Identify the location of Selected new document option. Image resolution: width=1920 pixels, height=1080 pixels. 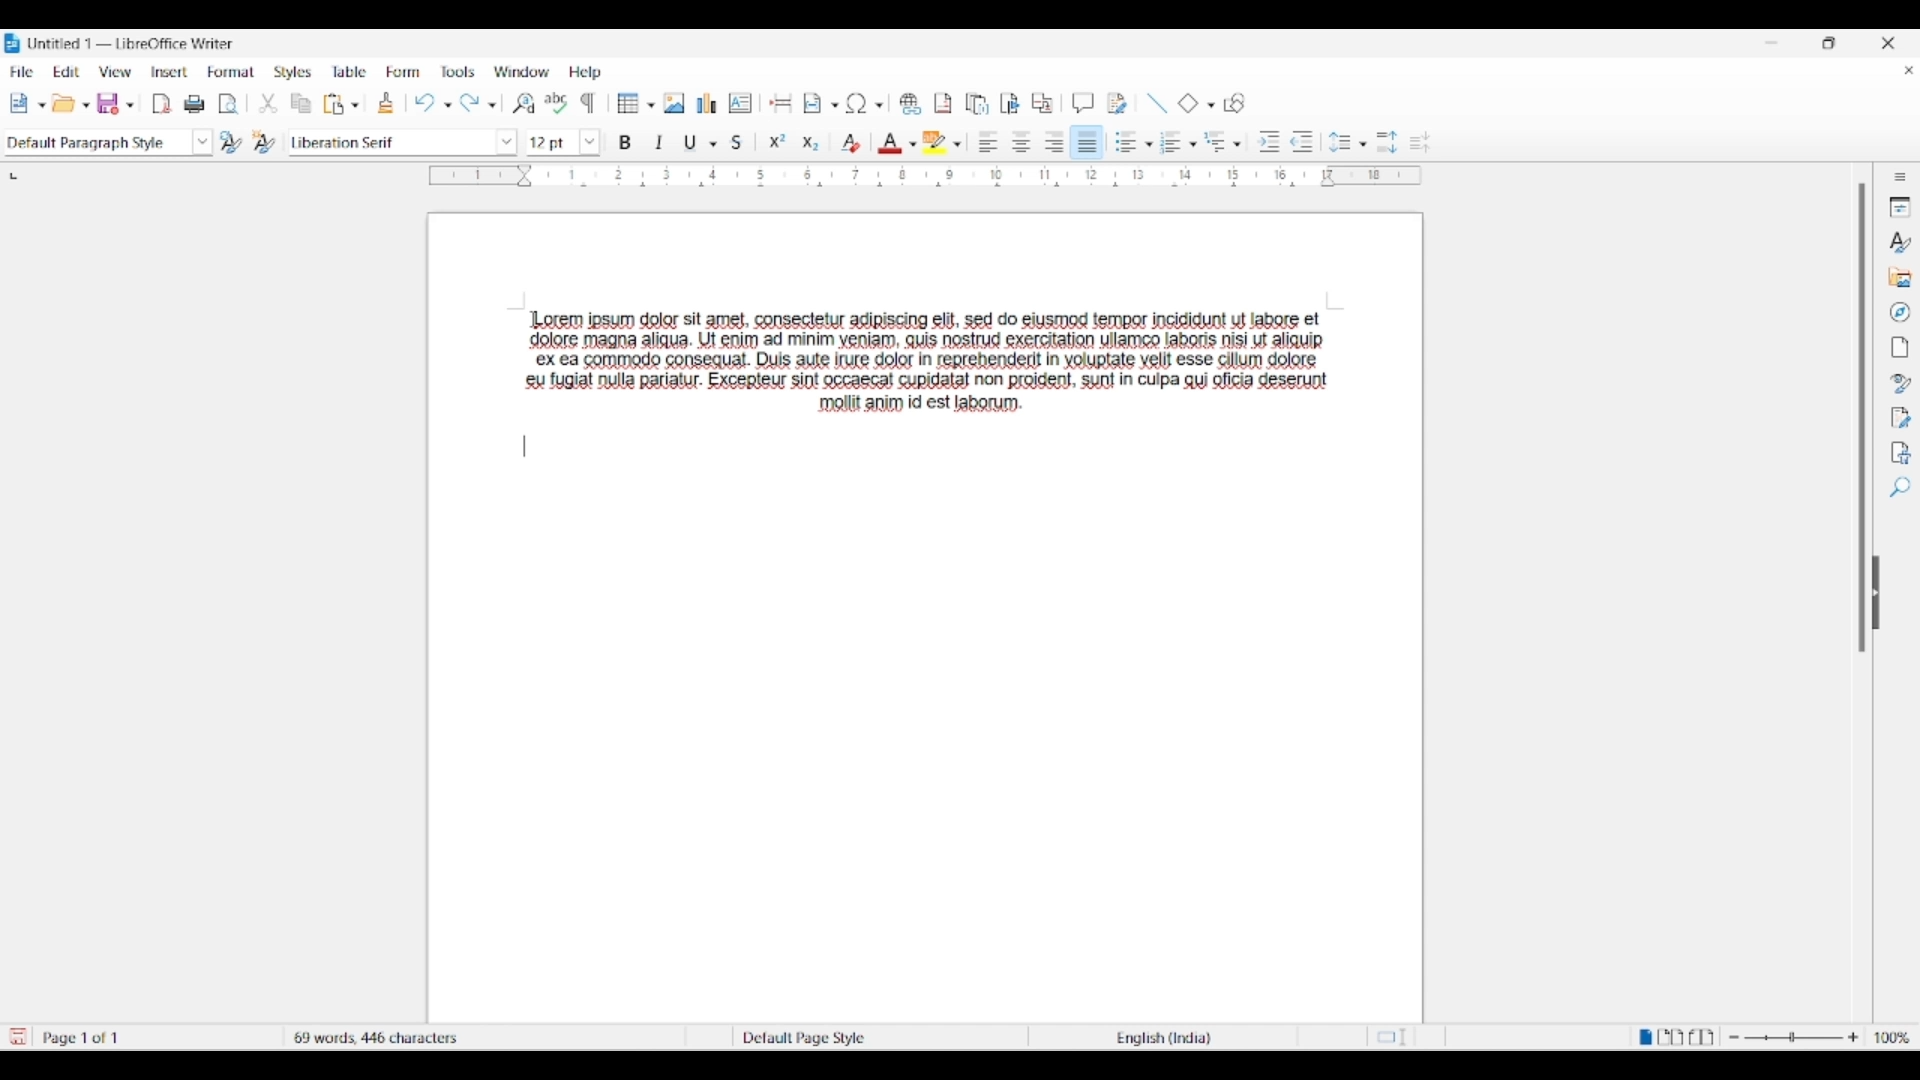
(23, 102).